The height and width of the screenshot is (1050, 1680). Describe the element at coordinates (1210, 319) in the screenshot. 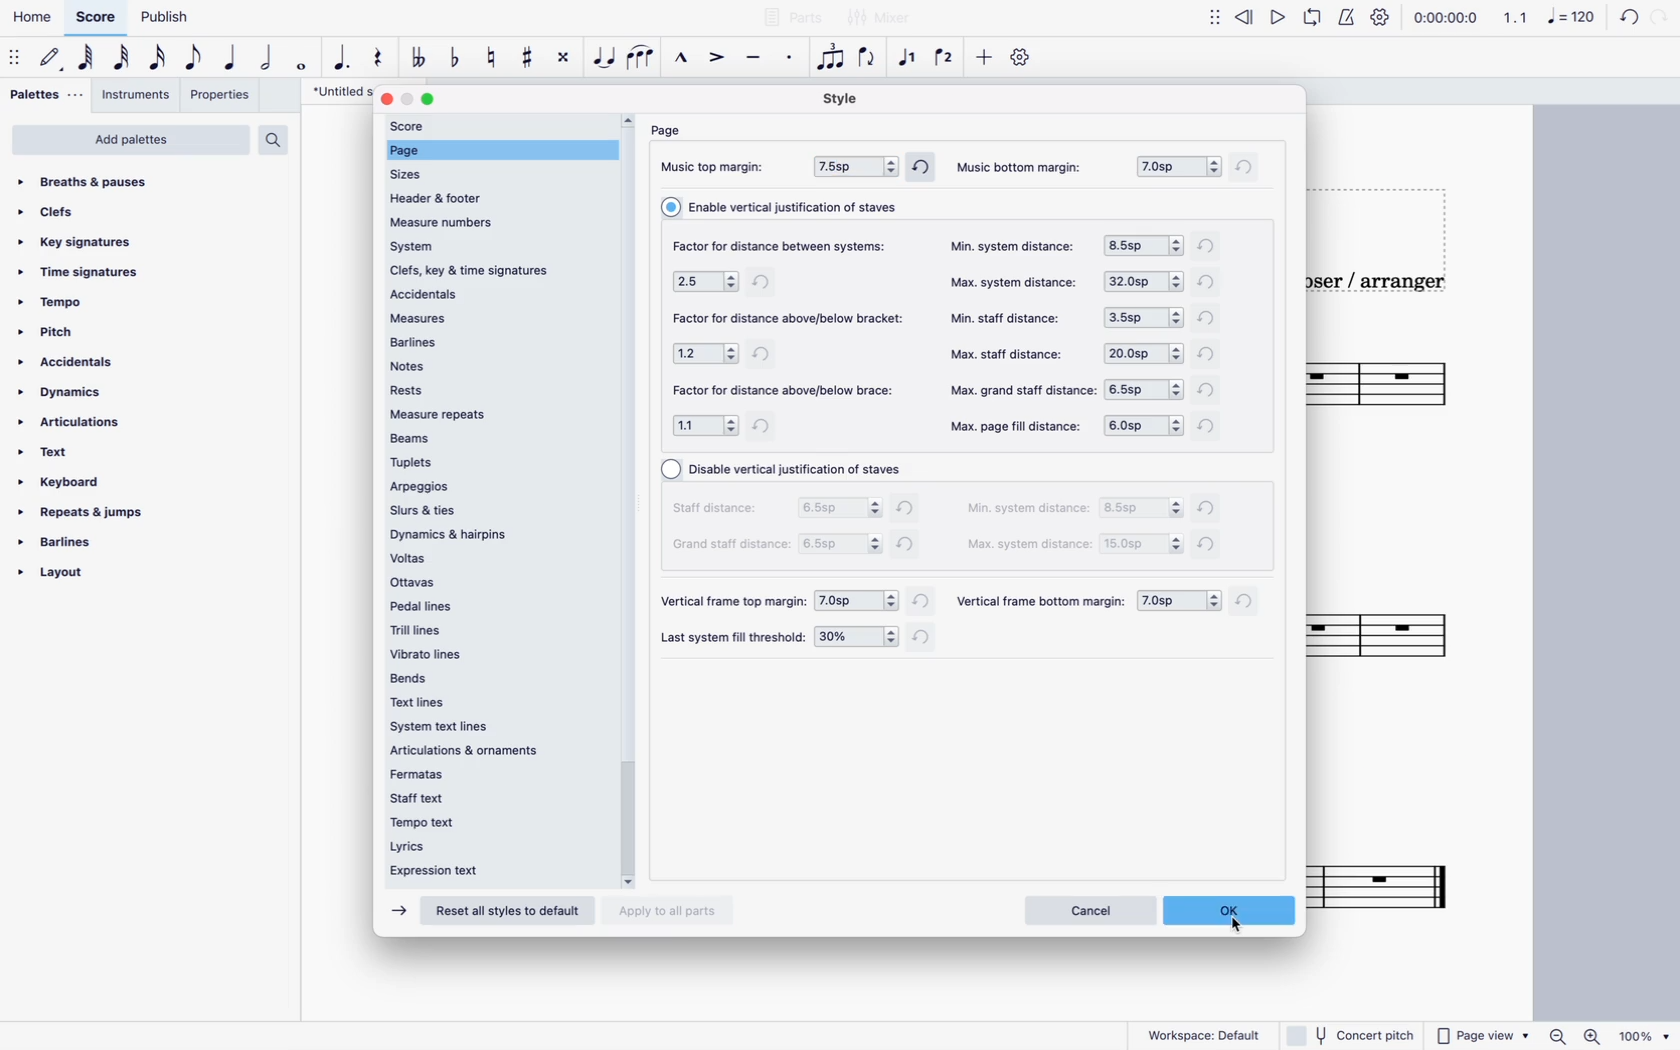

I see `refresh` at that location.